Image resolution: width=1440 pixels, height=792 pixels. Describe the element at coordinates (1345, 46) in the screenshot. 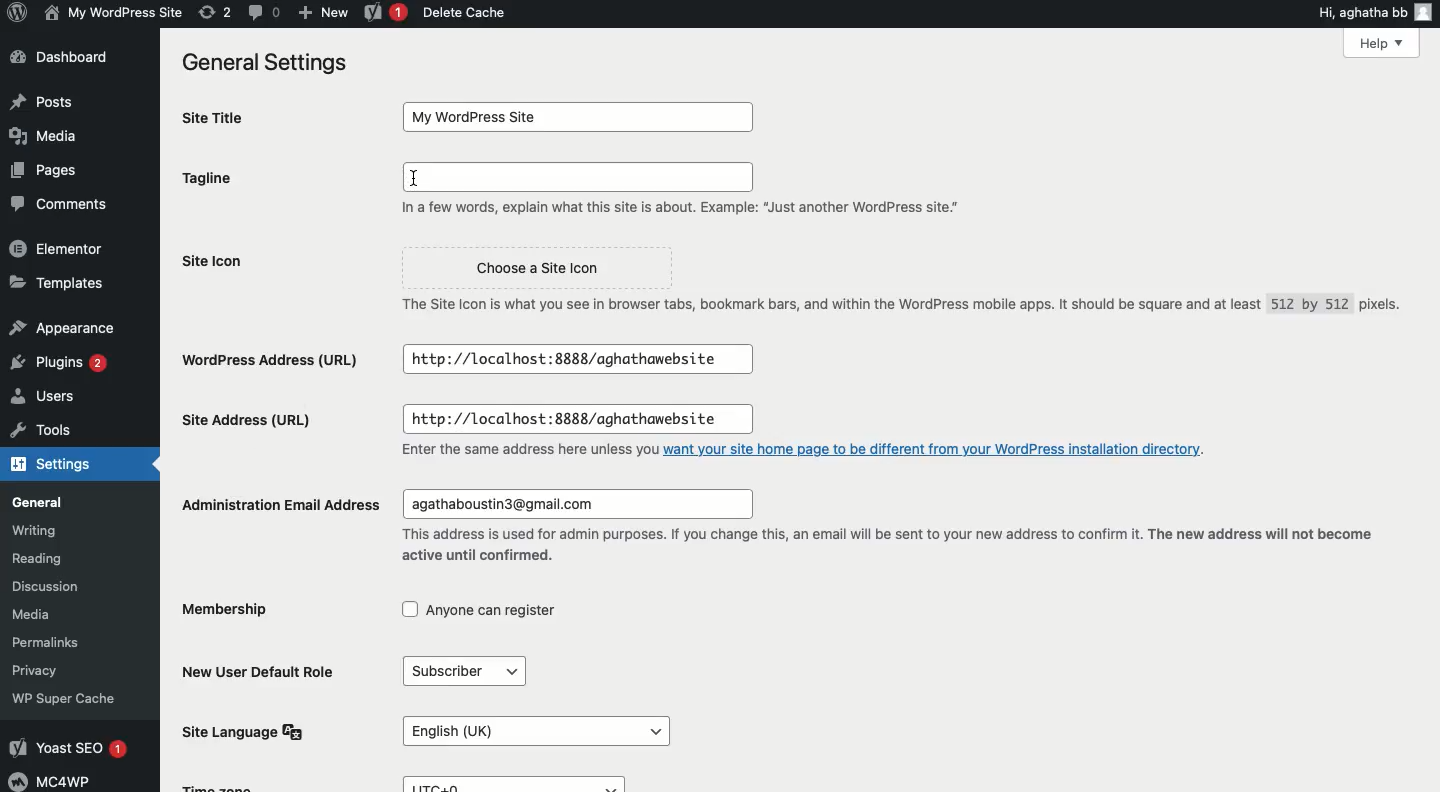

I see `Help` at that location.